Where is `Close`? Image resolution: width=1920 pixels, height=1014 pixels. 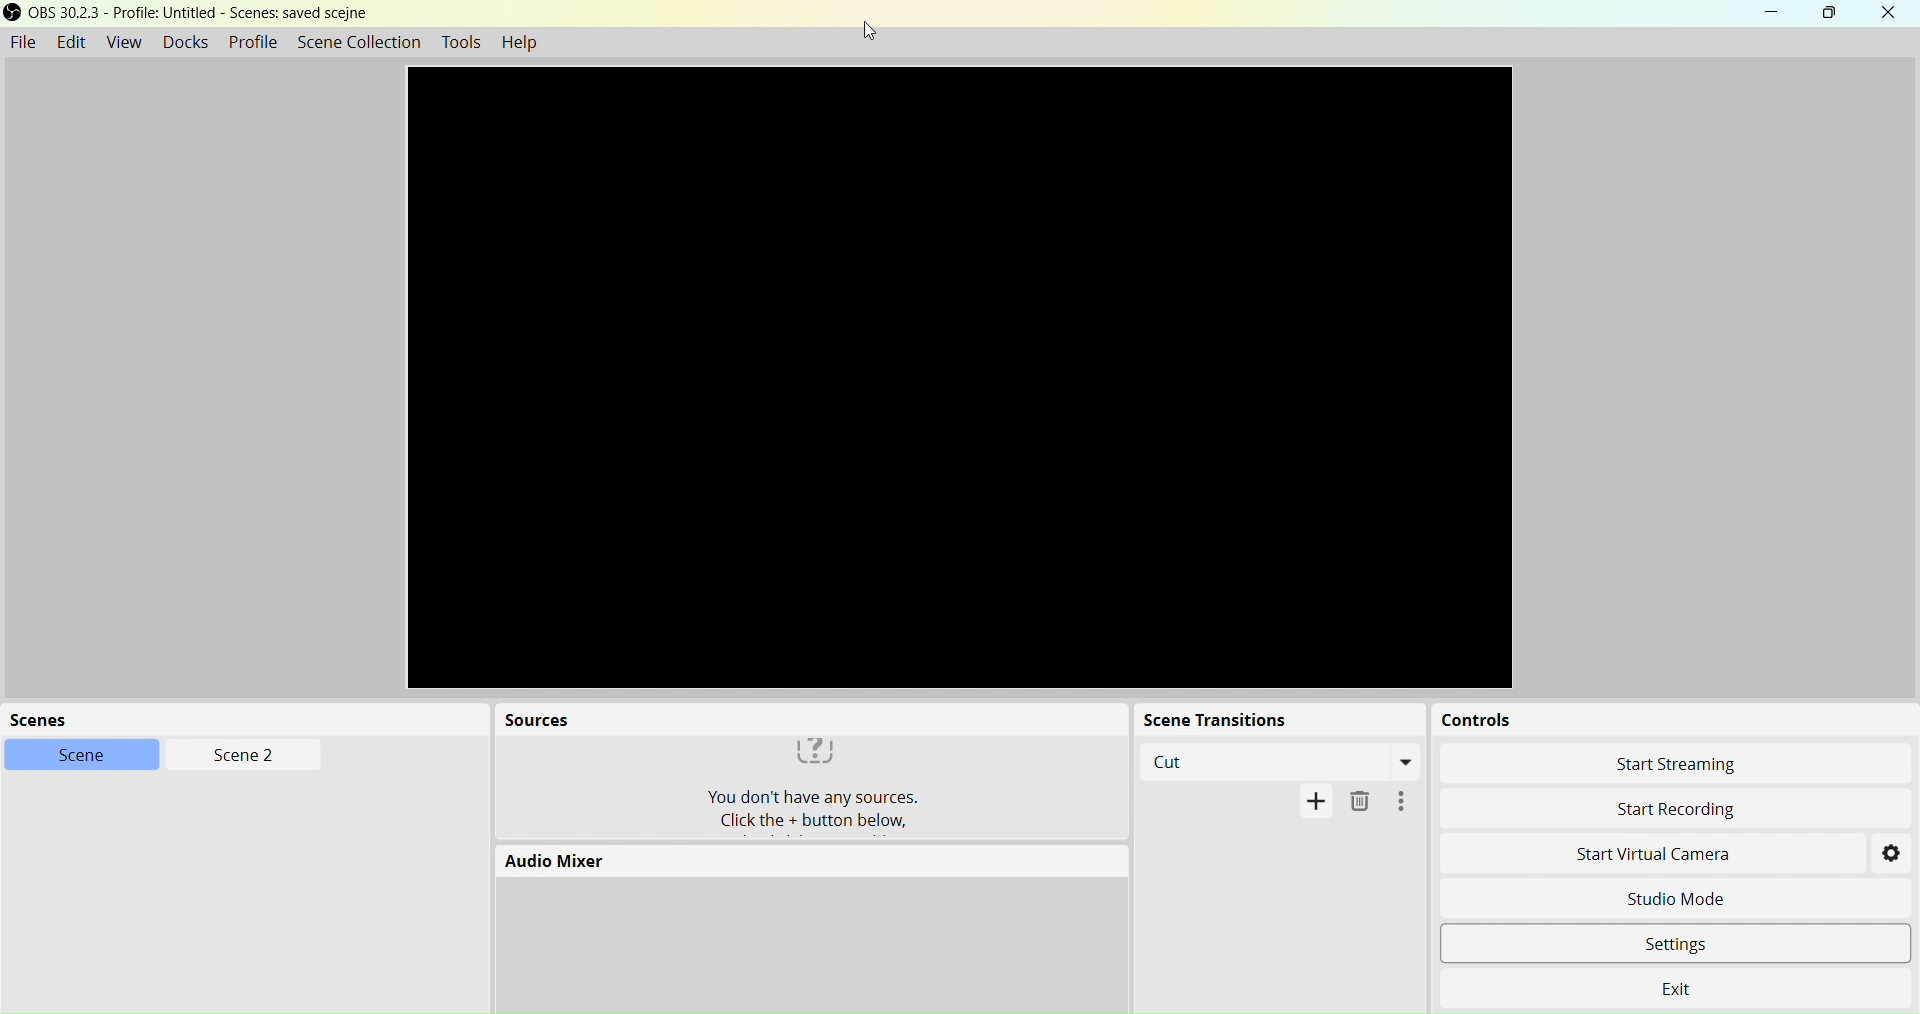
Close is located at coordinates (1889, 14).